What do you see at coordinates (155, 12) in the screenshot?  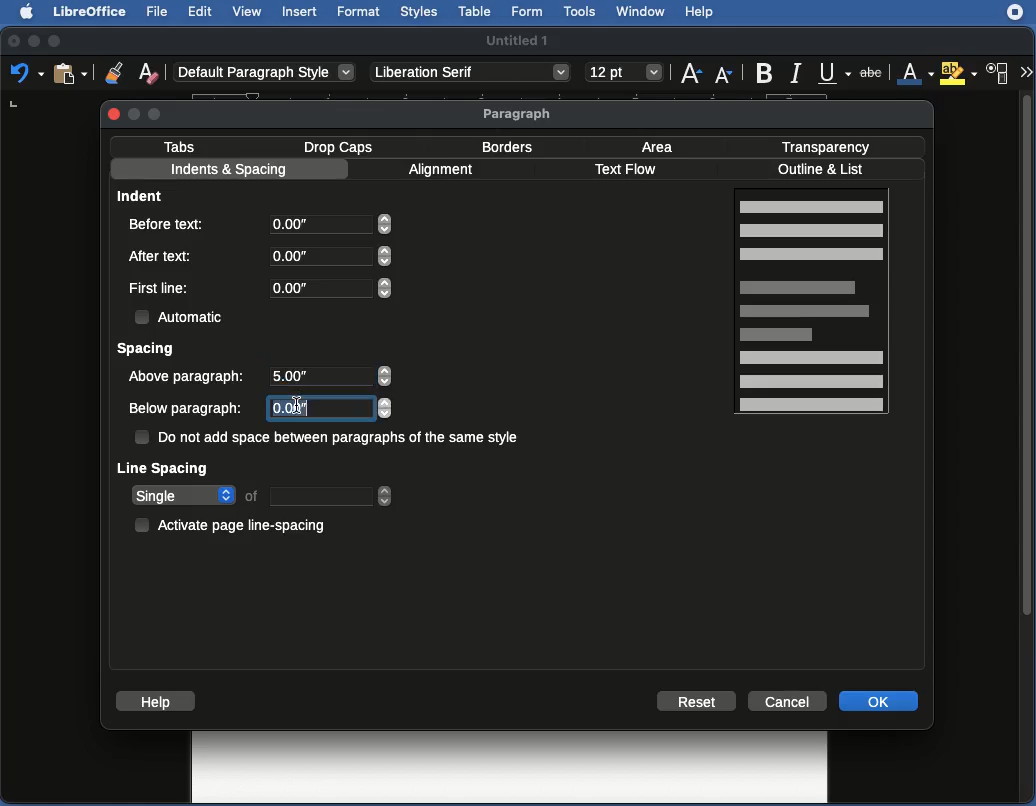 I see `File` at bounding box center [155, 12].